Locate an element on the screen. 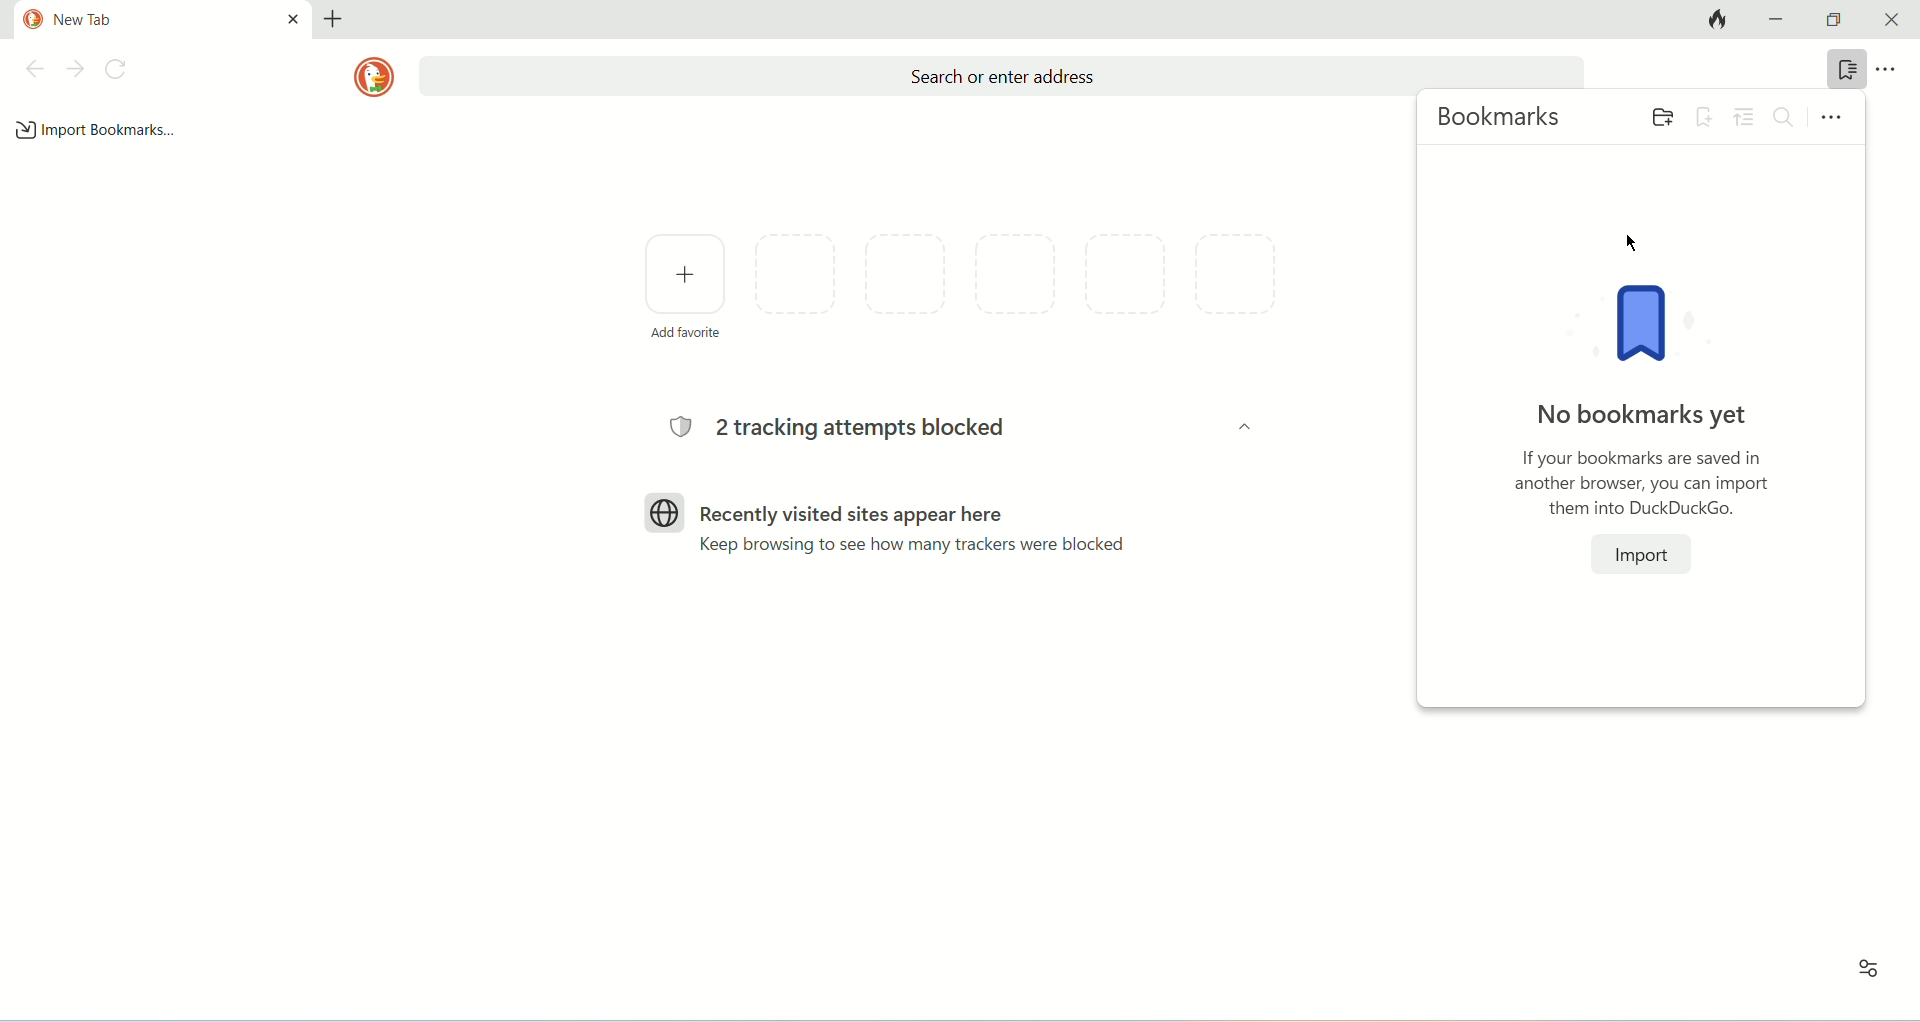  add bookmark is located at coordinates (1705, 115).